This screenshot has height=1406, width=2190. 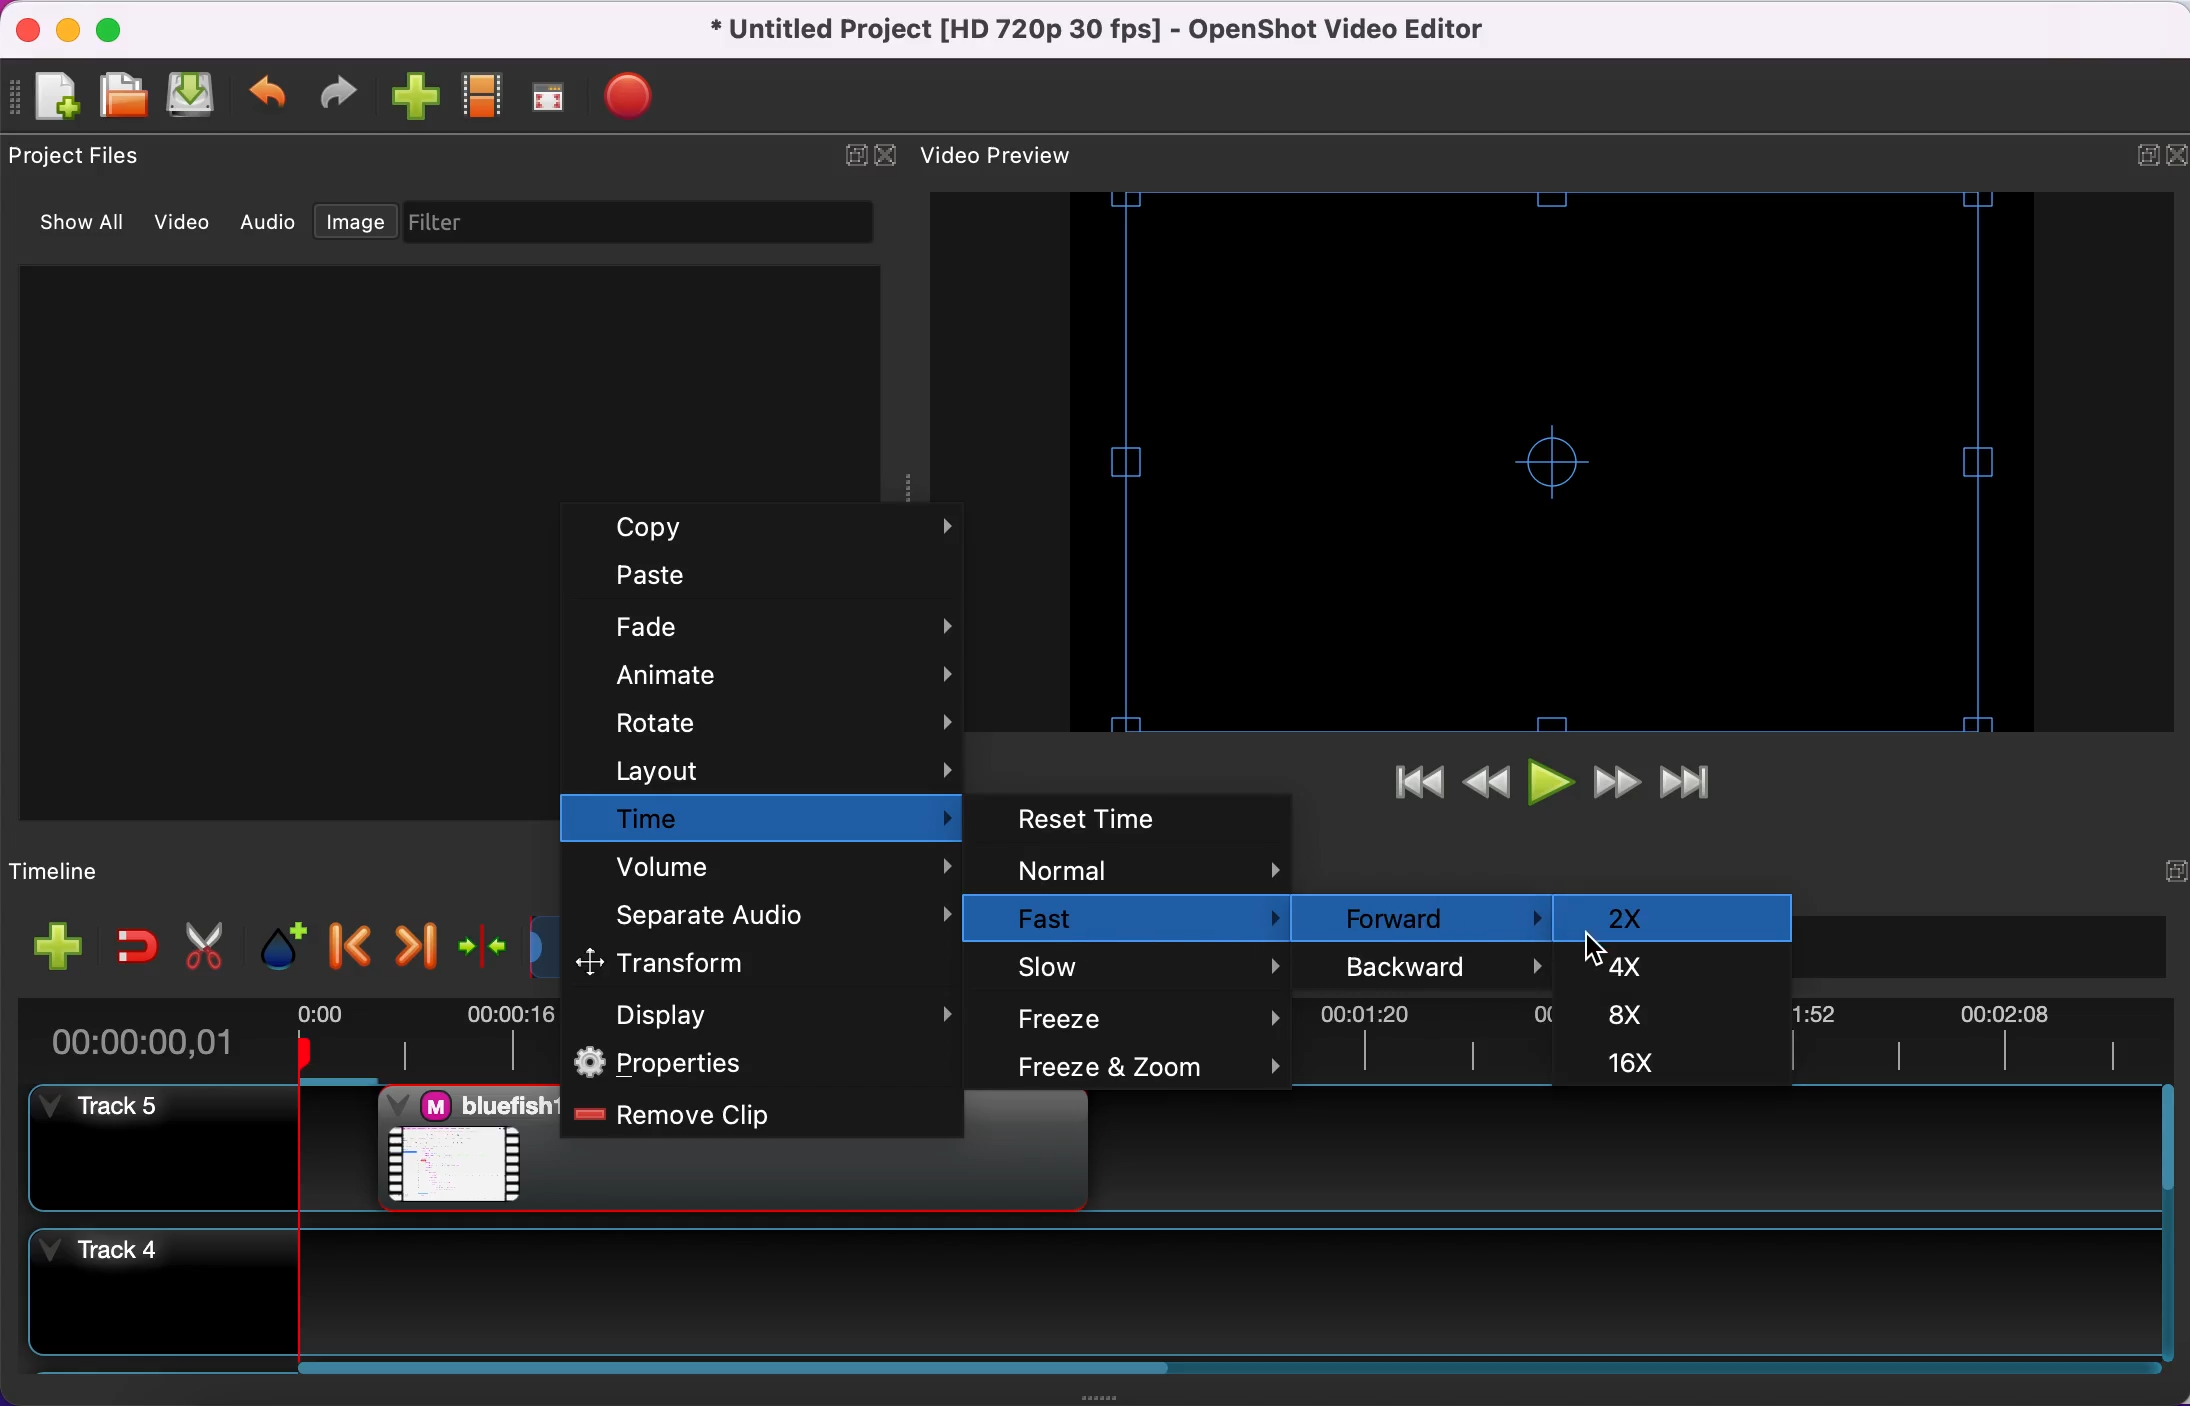 I want to click on time, so click(x=758, y=818).